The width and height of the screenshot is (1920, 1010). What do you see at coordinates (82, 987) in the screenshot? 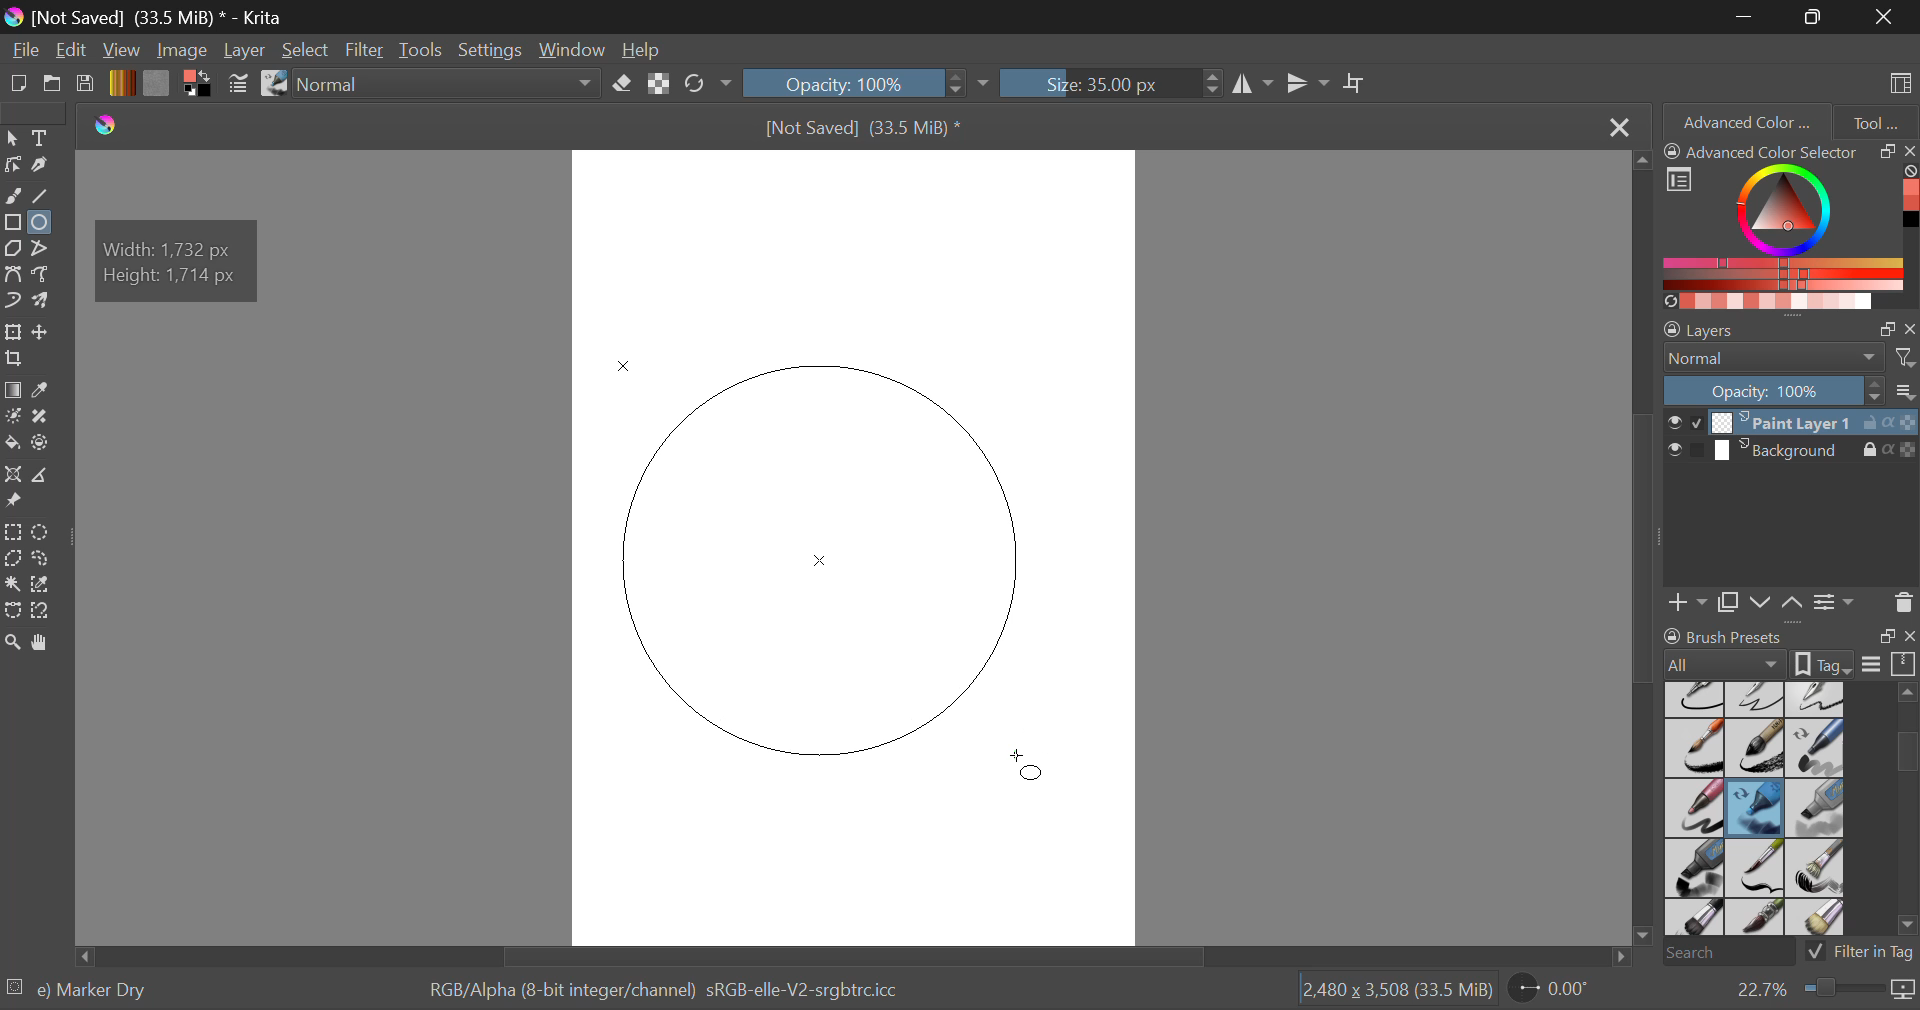
I see `Selected Brush Preset` at bounding box center [82, 987].